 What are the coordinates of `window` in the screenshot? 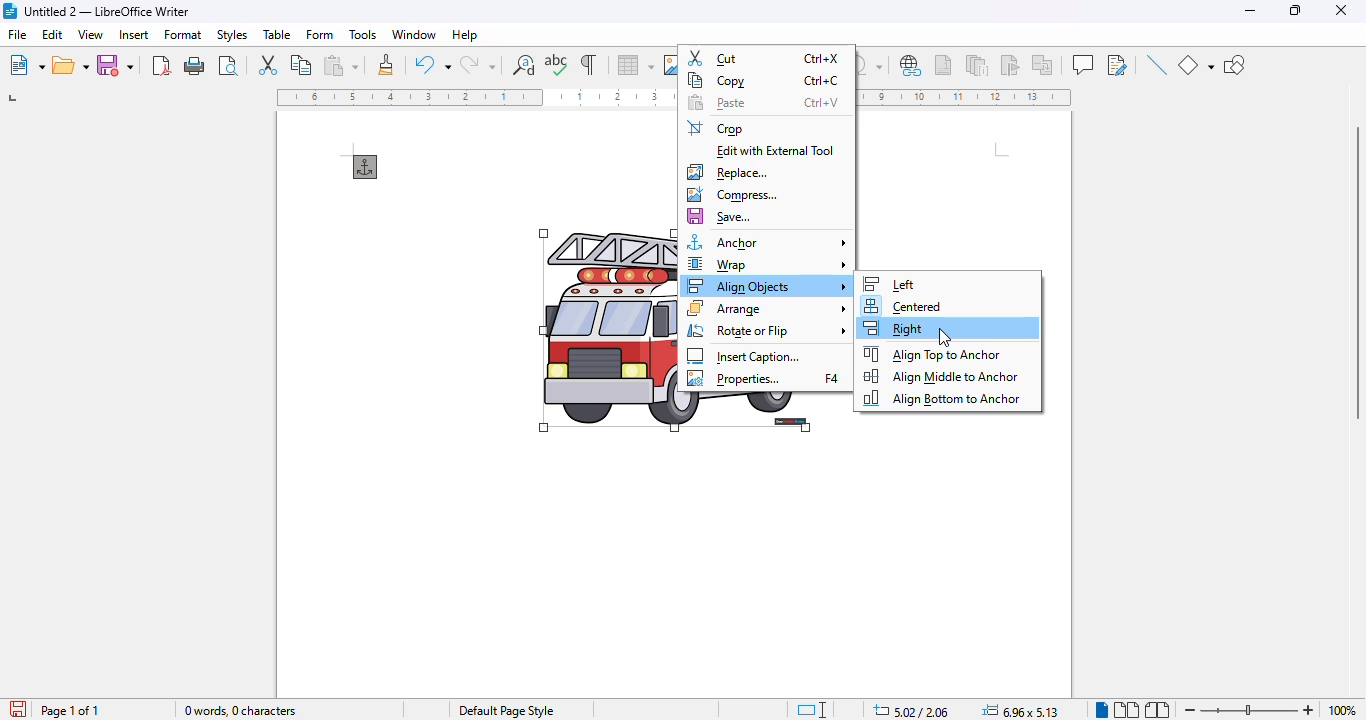 It's located at (414, 34).